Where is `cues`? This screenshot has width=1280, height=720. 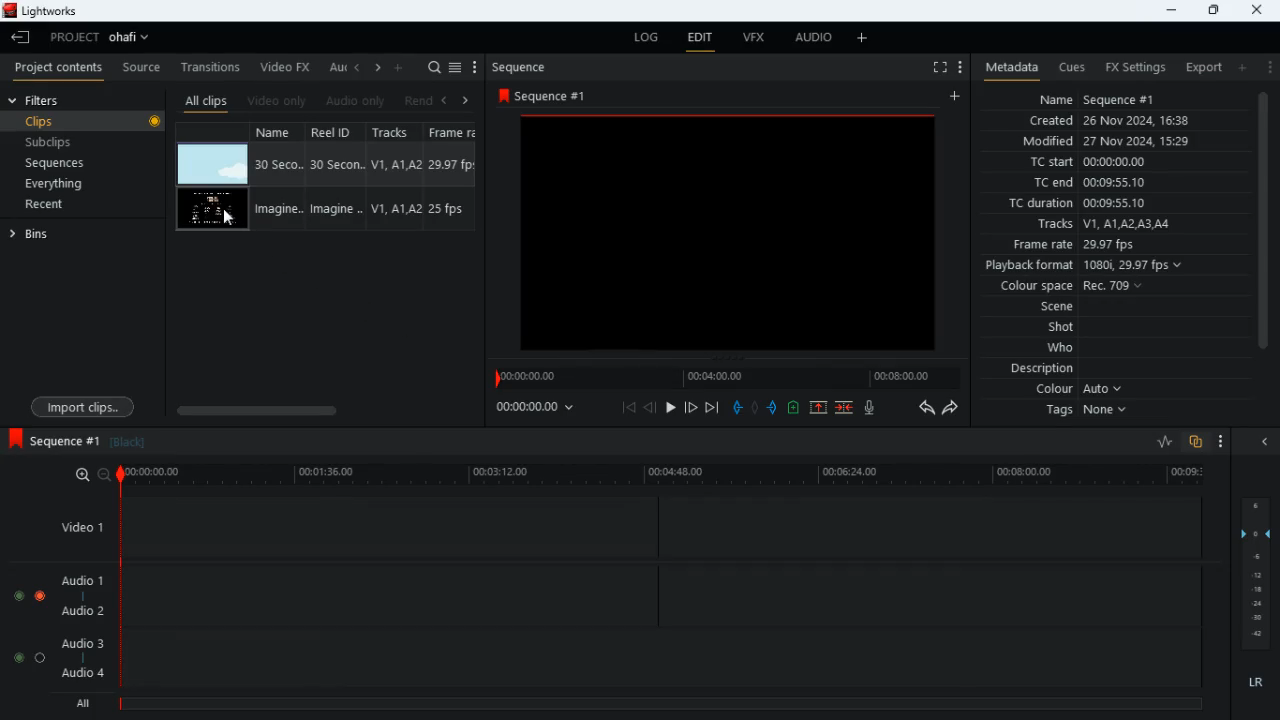
cues is located at coordinates (1072, 67).